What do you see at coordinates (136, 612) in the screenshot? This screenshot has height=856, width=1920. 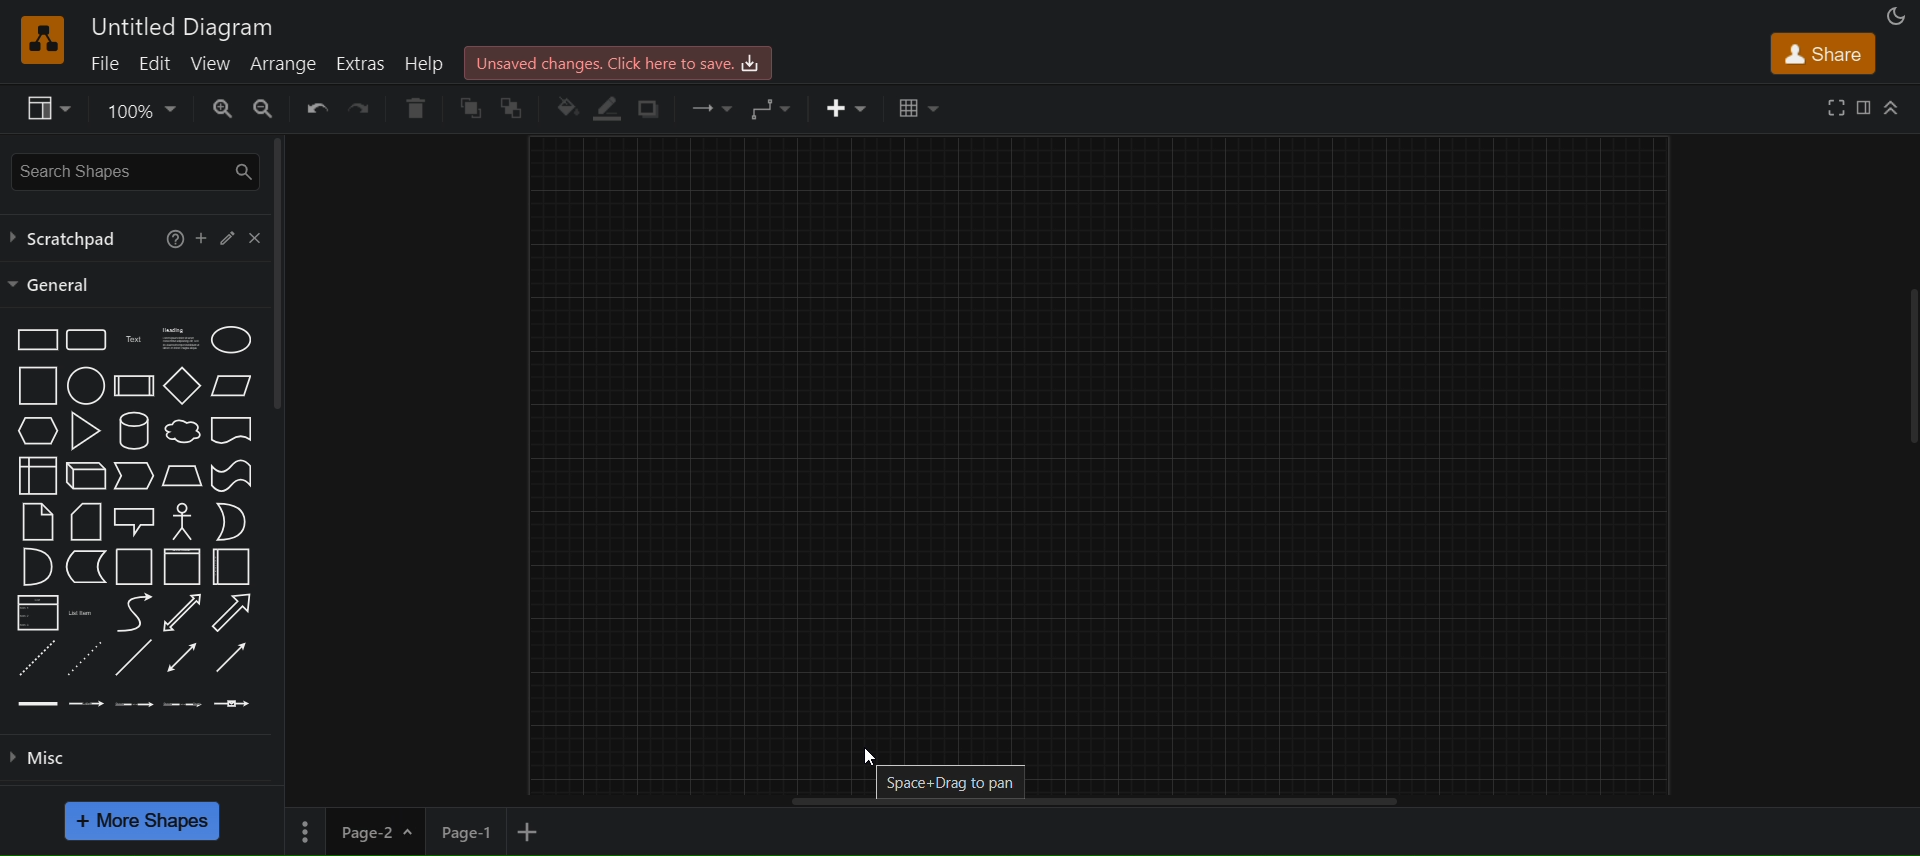 I see `curve` at bounding box center [136, 612].